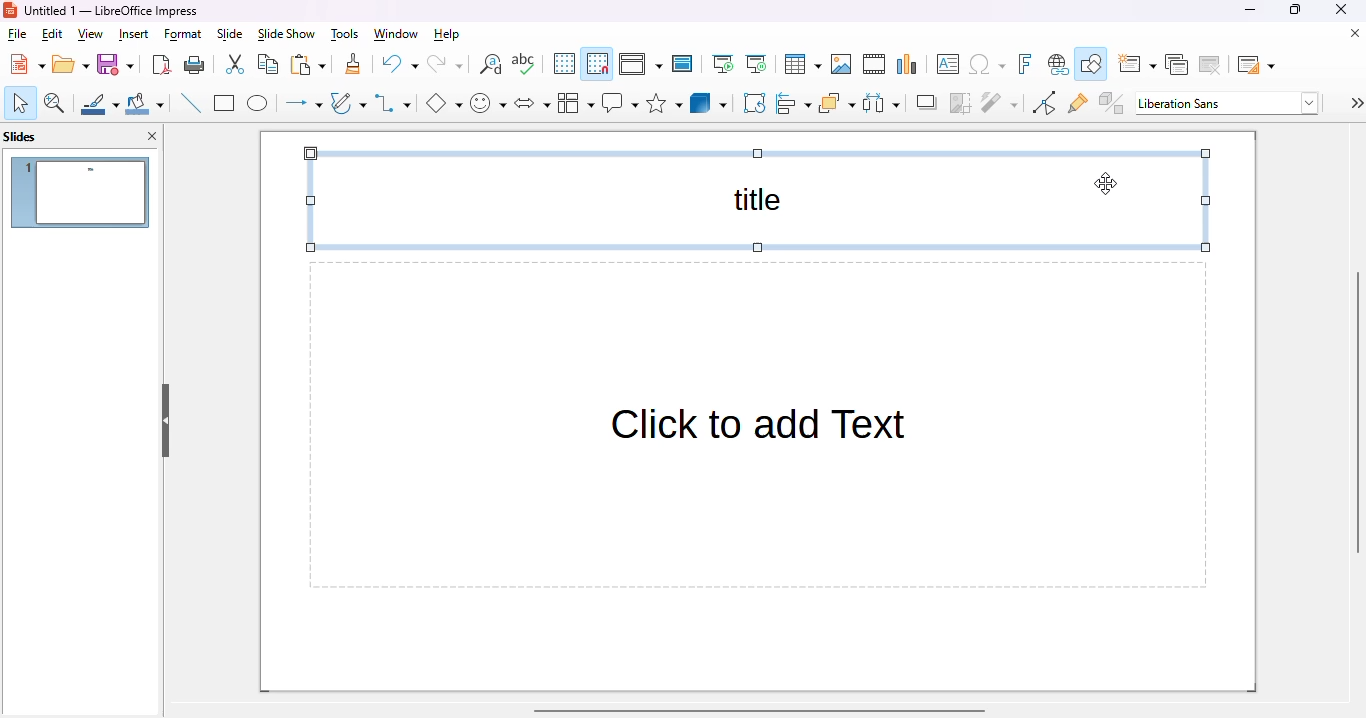 Image resolution: width=1366 pixels, height=718 pixels. I want to click on 3D objects, so click(709, 102).